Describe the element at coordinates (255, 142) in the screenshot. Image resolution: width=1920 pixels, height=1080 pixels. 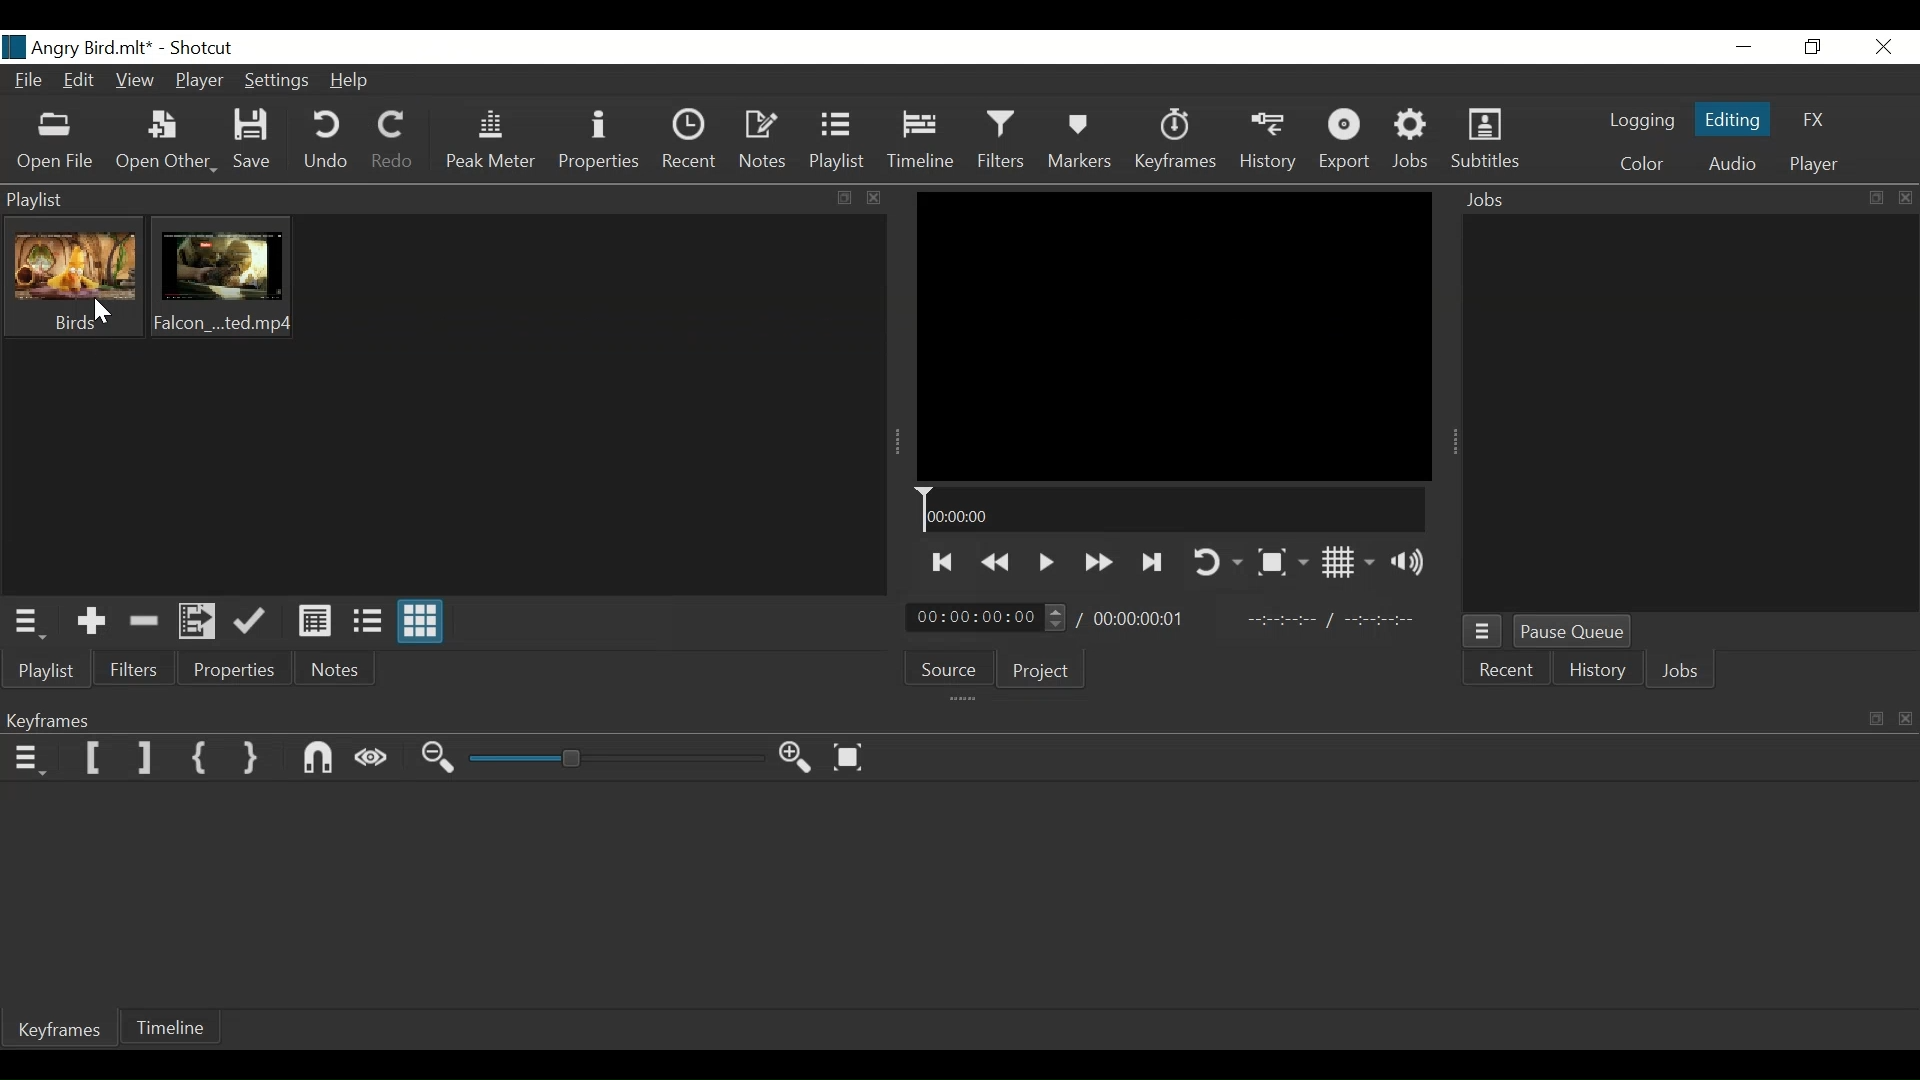
I see `Save` at that location.